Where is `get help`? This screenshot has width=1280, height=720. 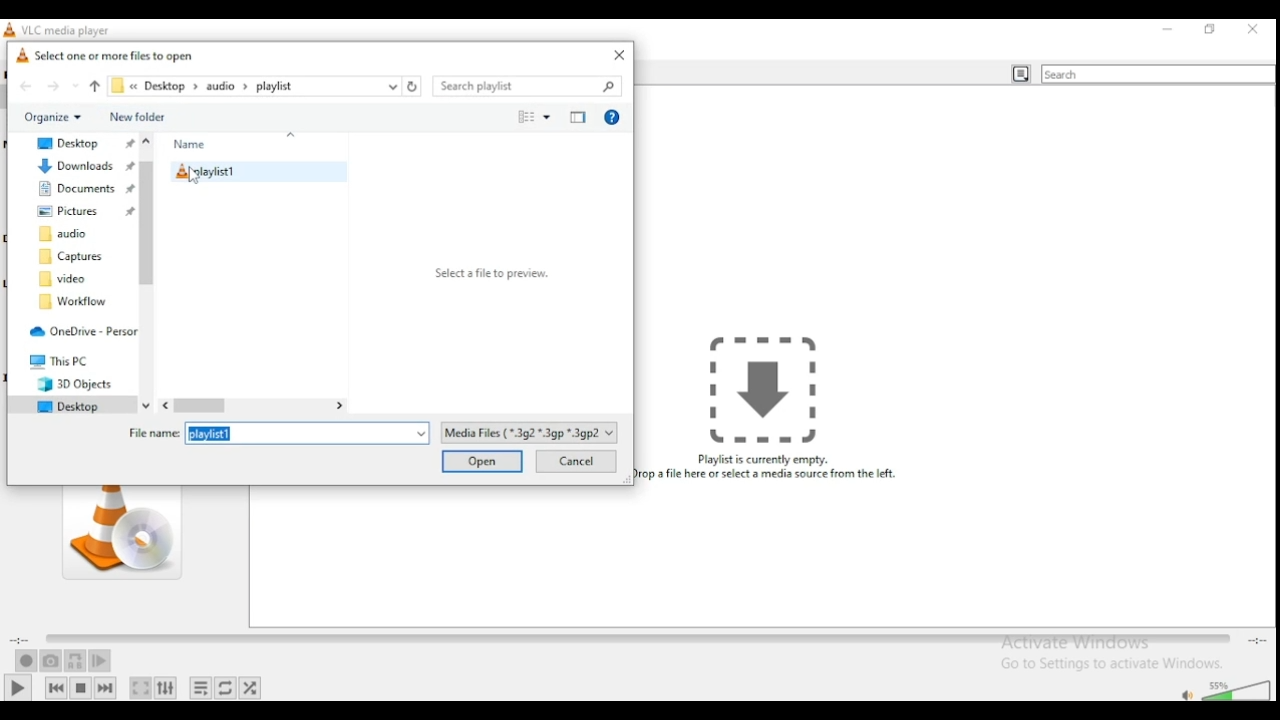
get help is located at coordinates (612, 118).